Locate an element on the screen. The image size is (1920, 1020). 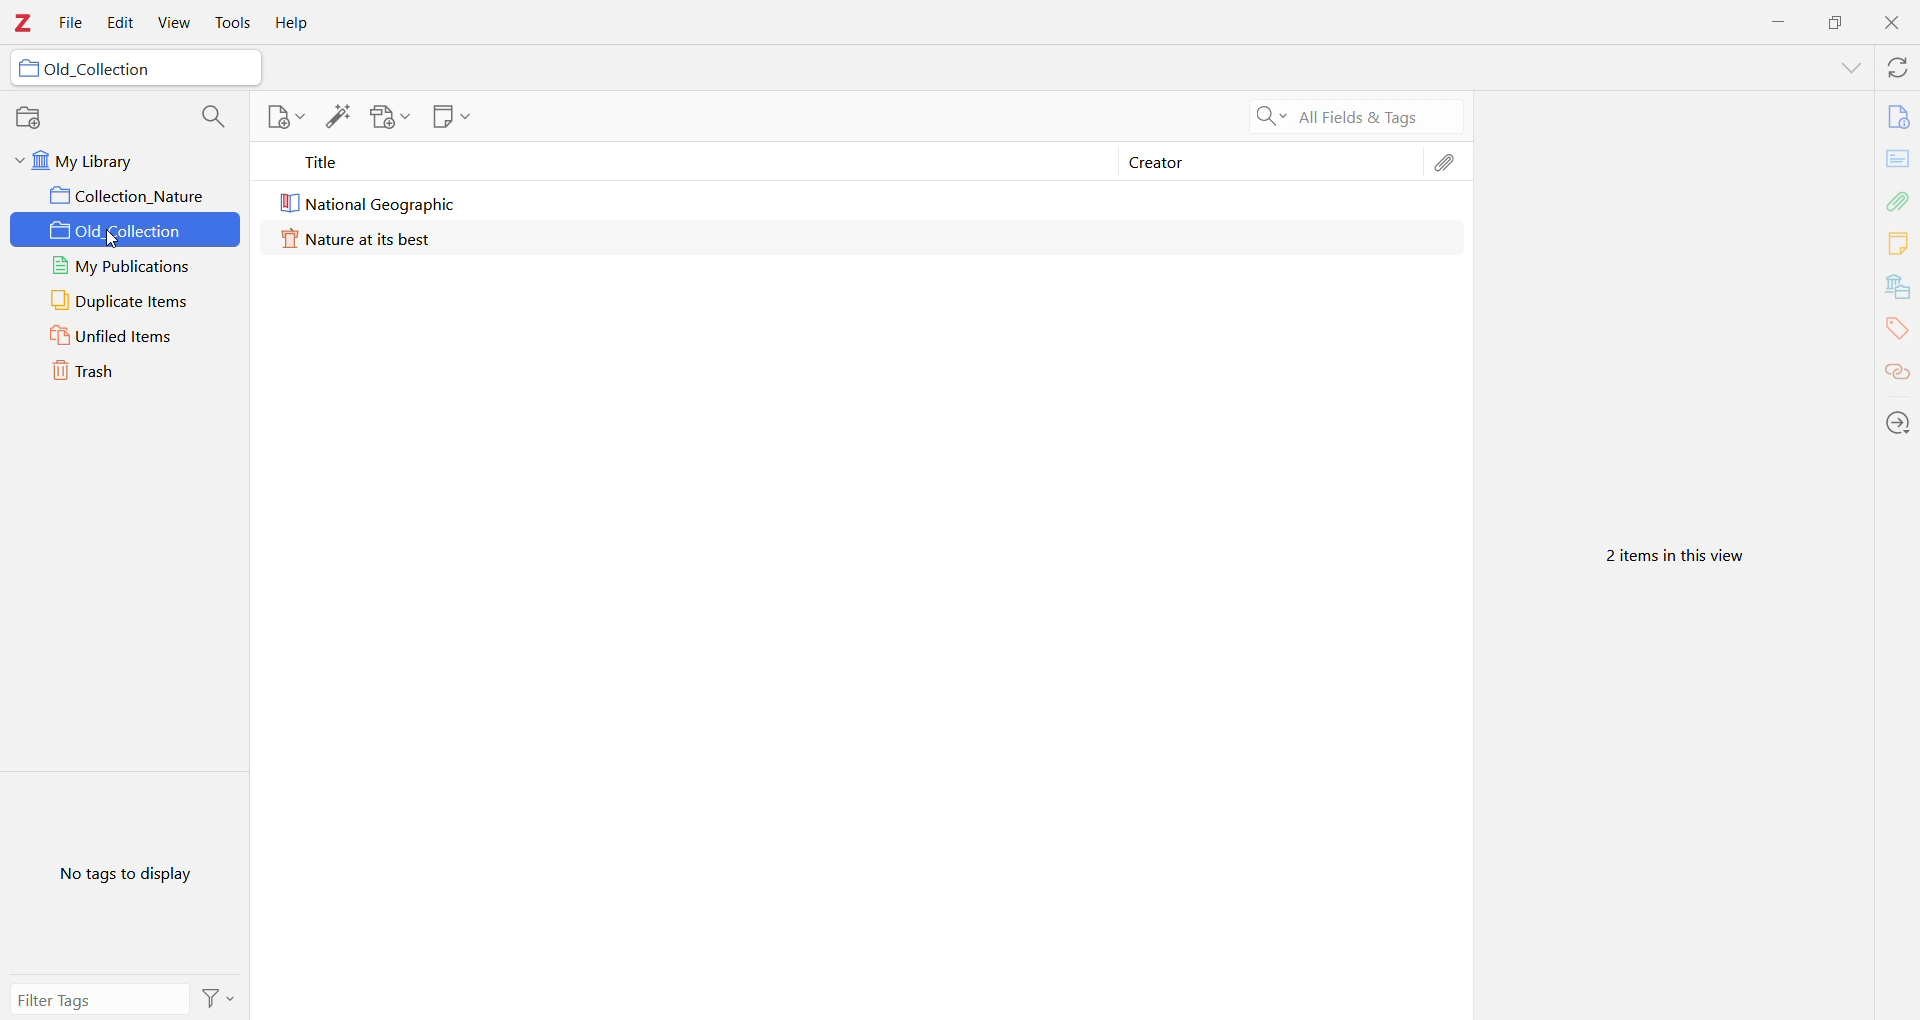
Actions is located at coordinates (1898, 424).